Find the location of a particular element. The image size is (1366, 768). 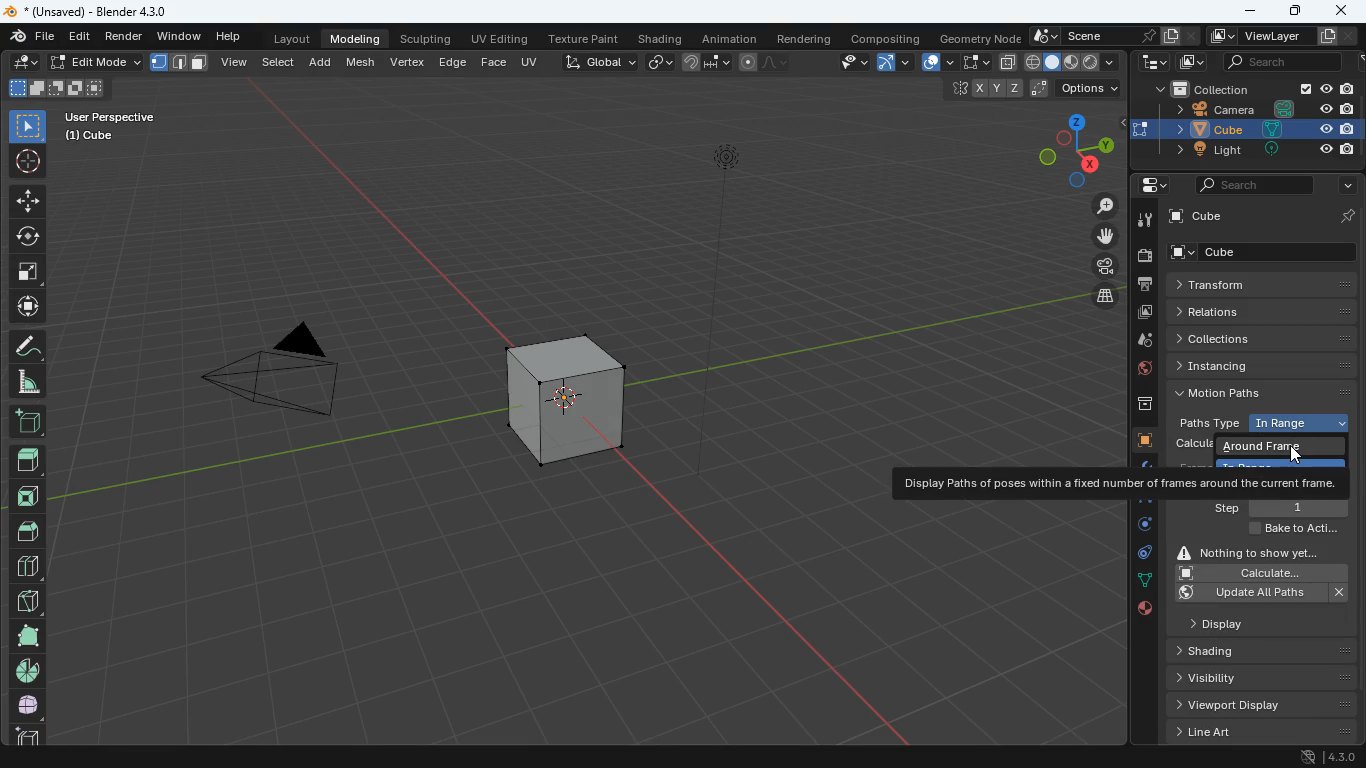

full is located at coordinates (28, 704).